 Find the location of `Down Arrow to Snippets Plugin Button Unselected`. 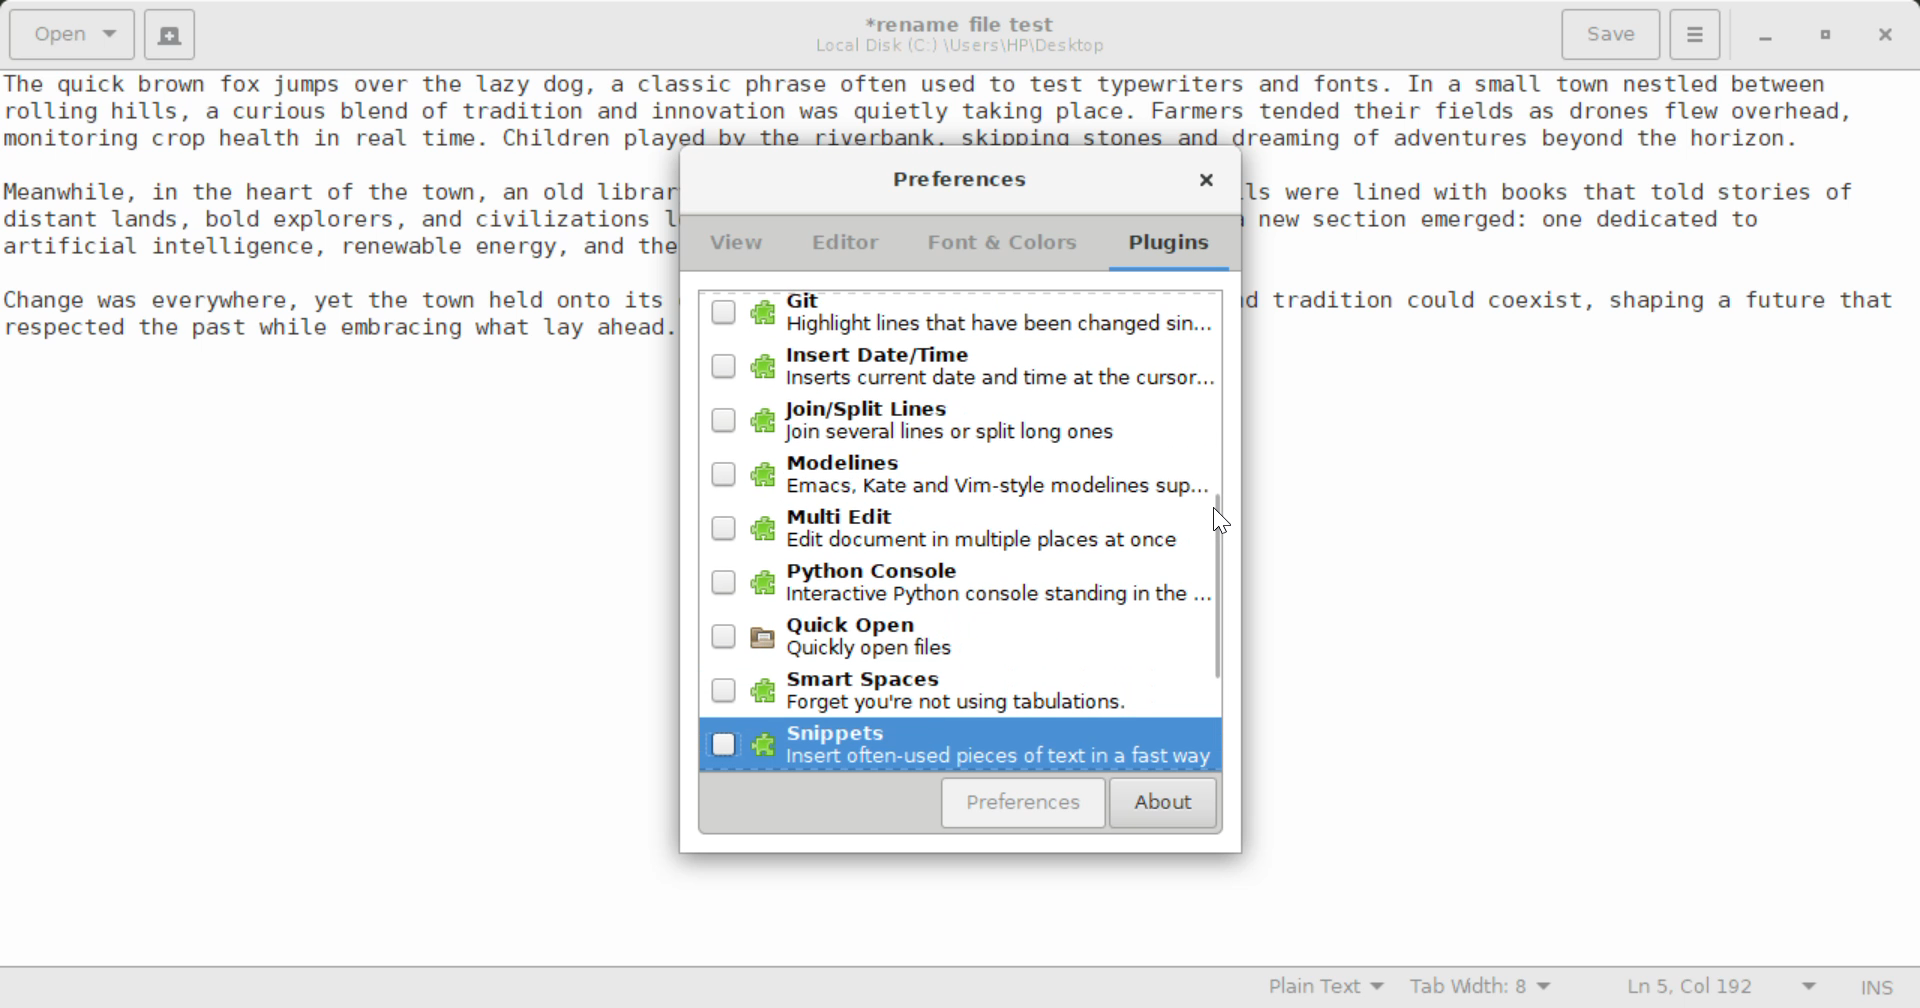

Down Arrow to Snippets Plugin Button Unselected is located at coordinates (961, 742).